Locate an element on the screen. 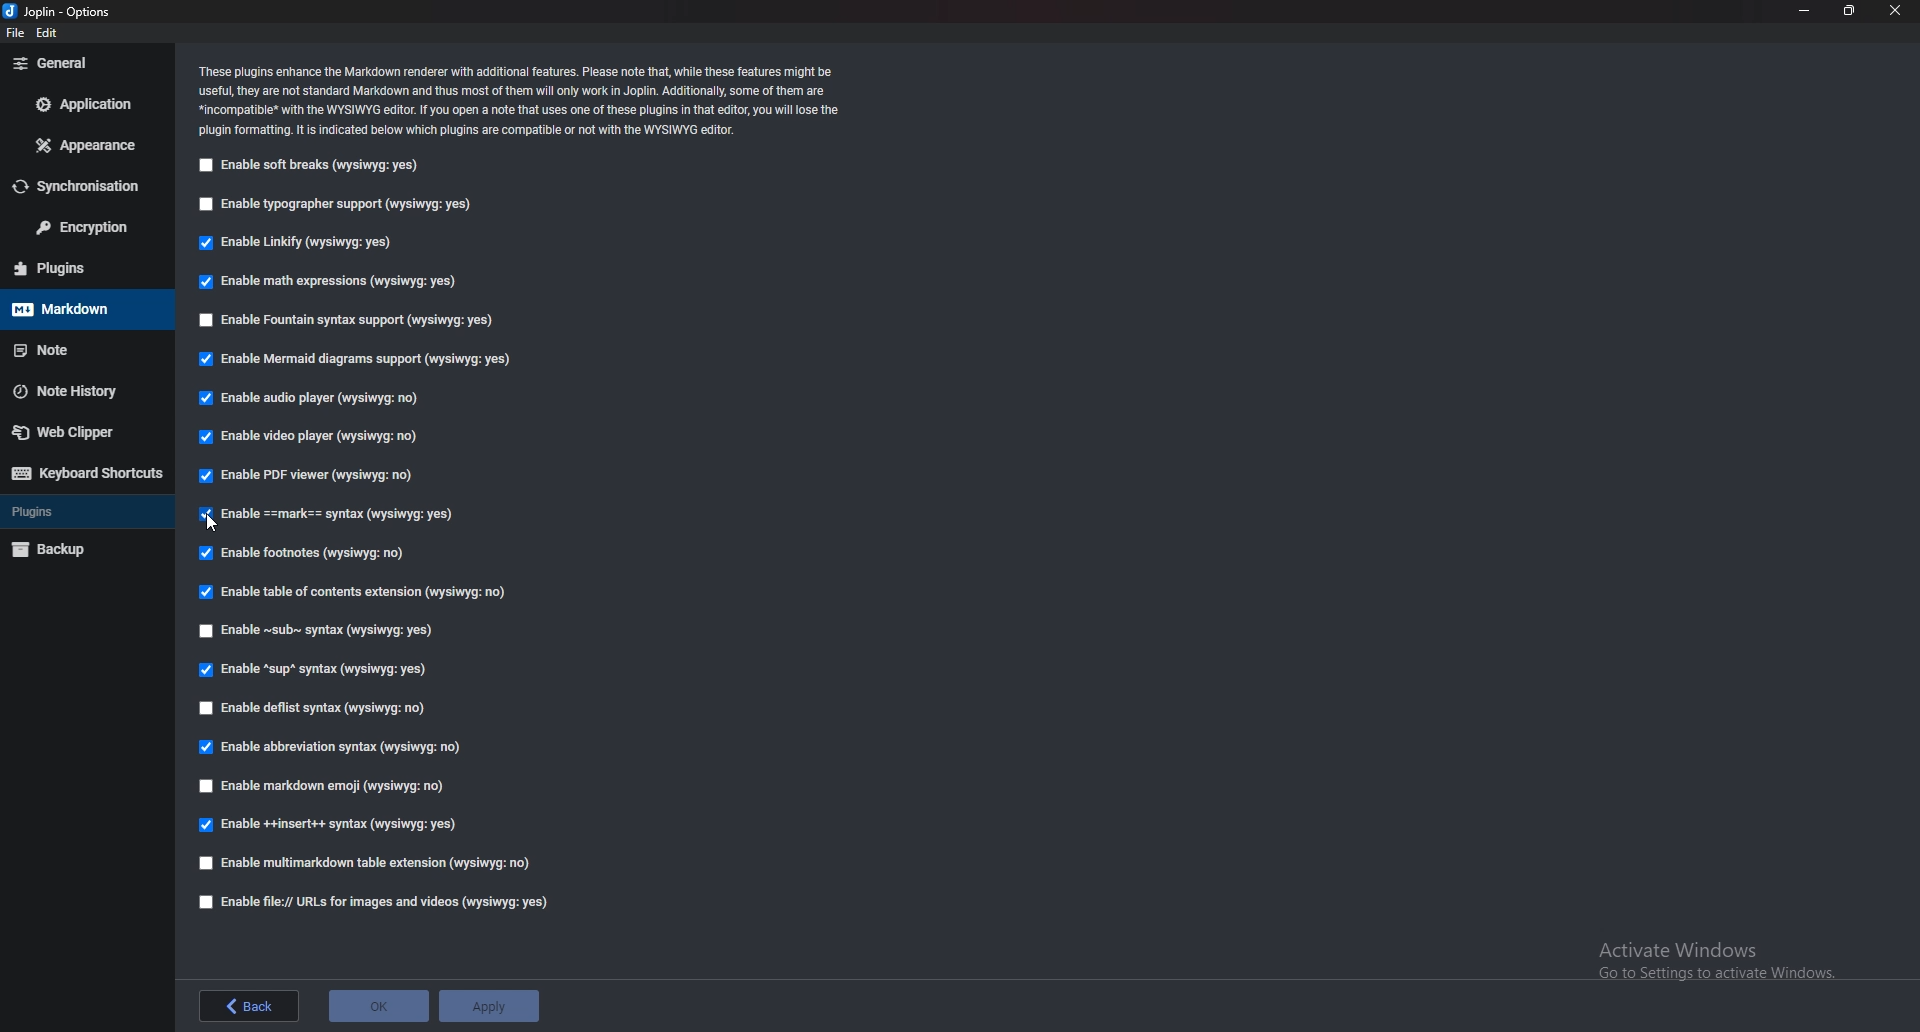  back is located at coordinates (253, 1005).